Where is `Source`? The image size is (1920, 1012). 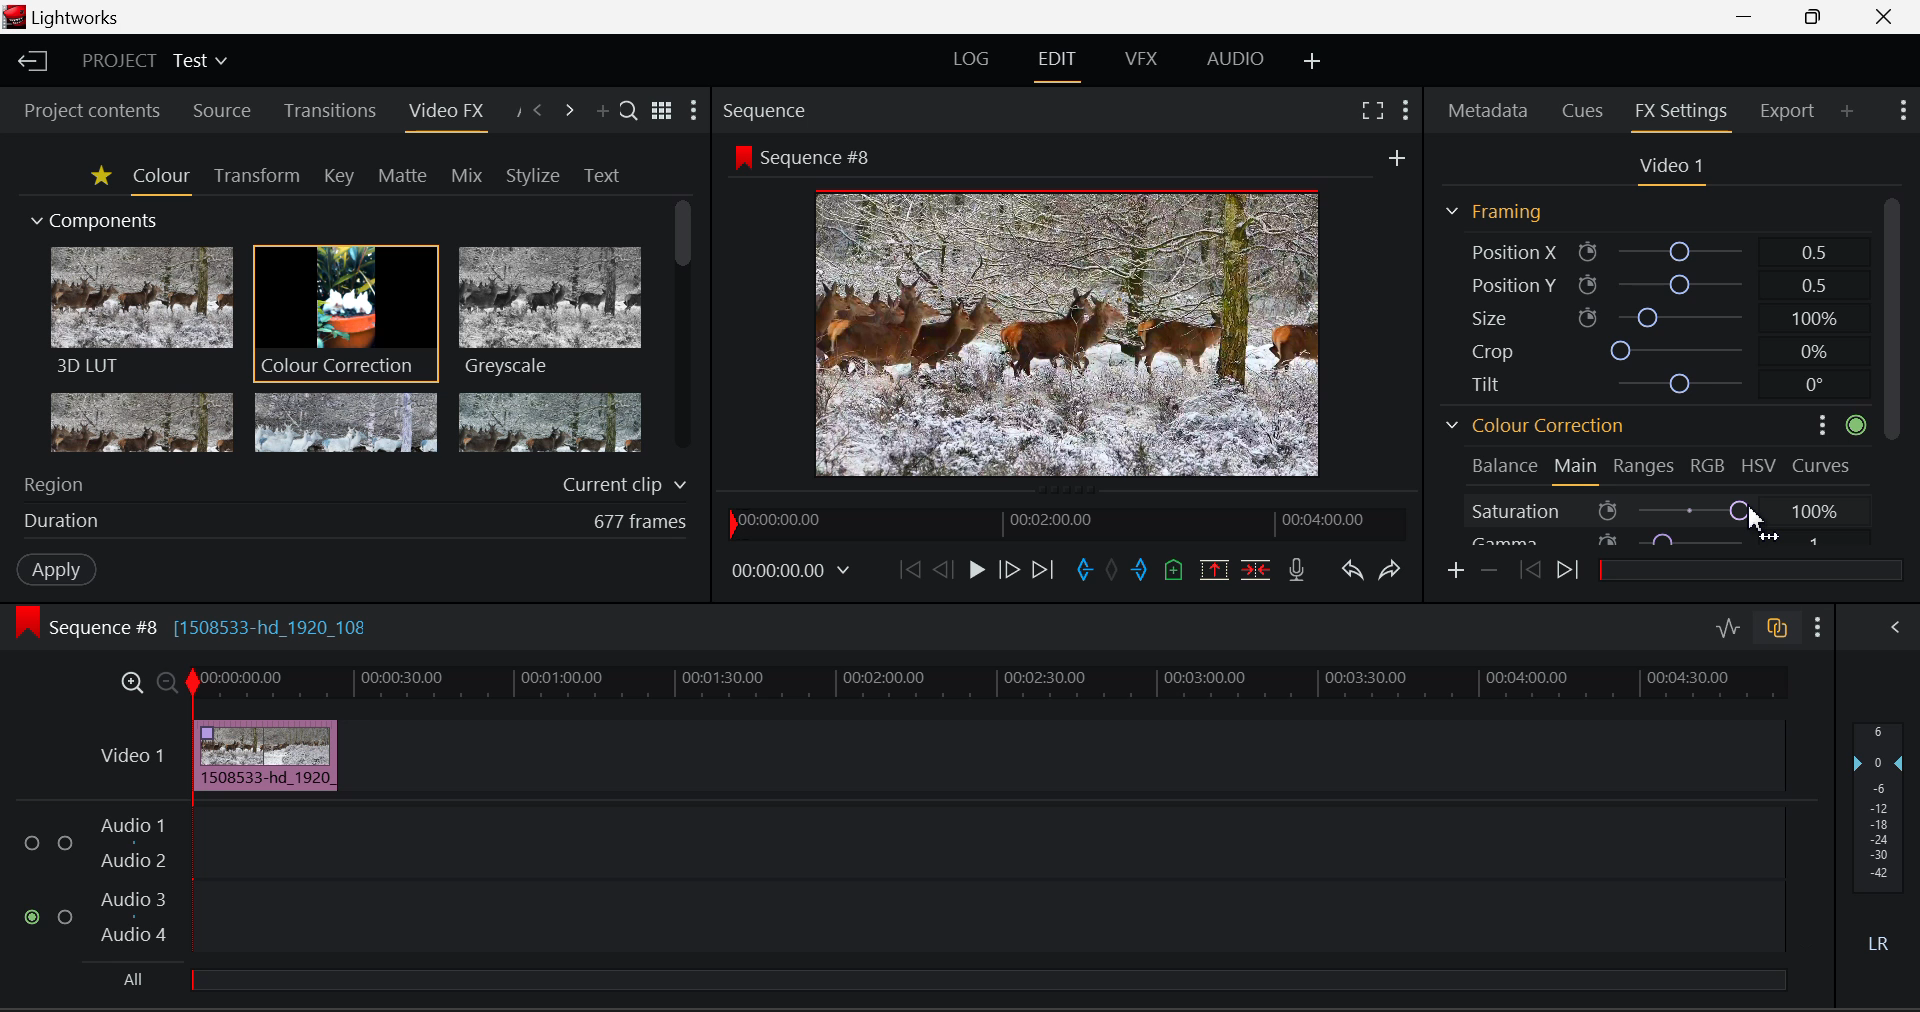 Source is located at coordinates (223, 110).